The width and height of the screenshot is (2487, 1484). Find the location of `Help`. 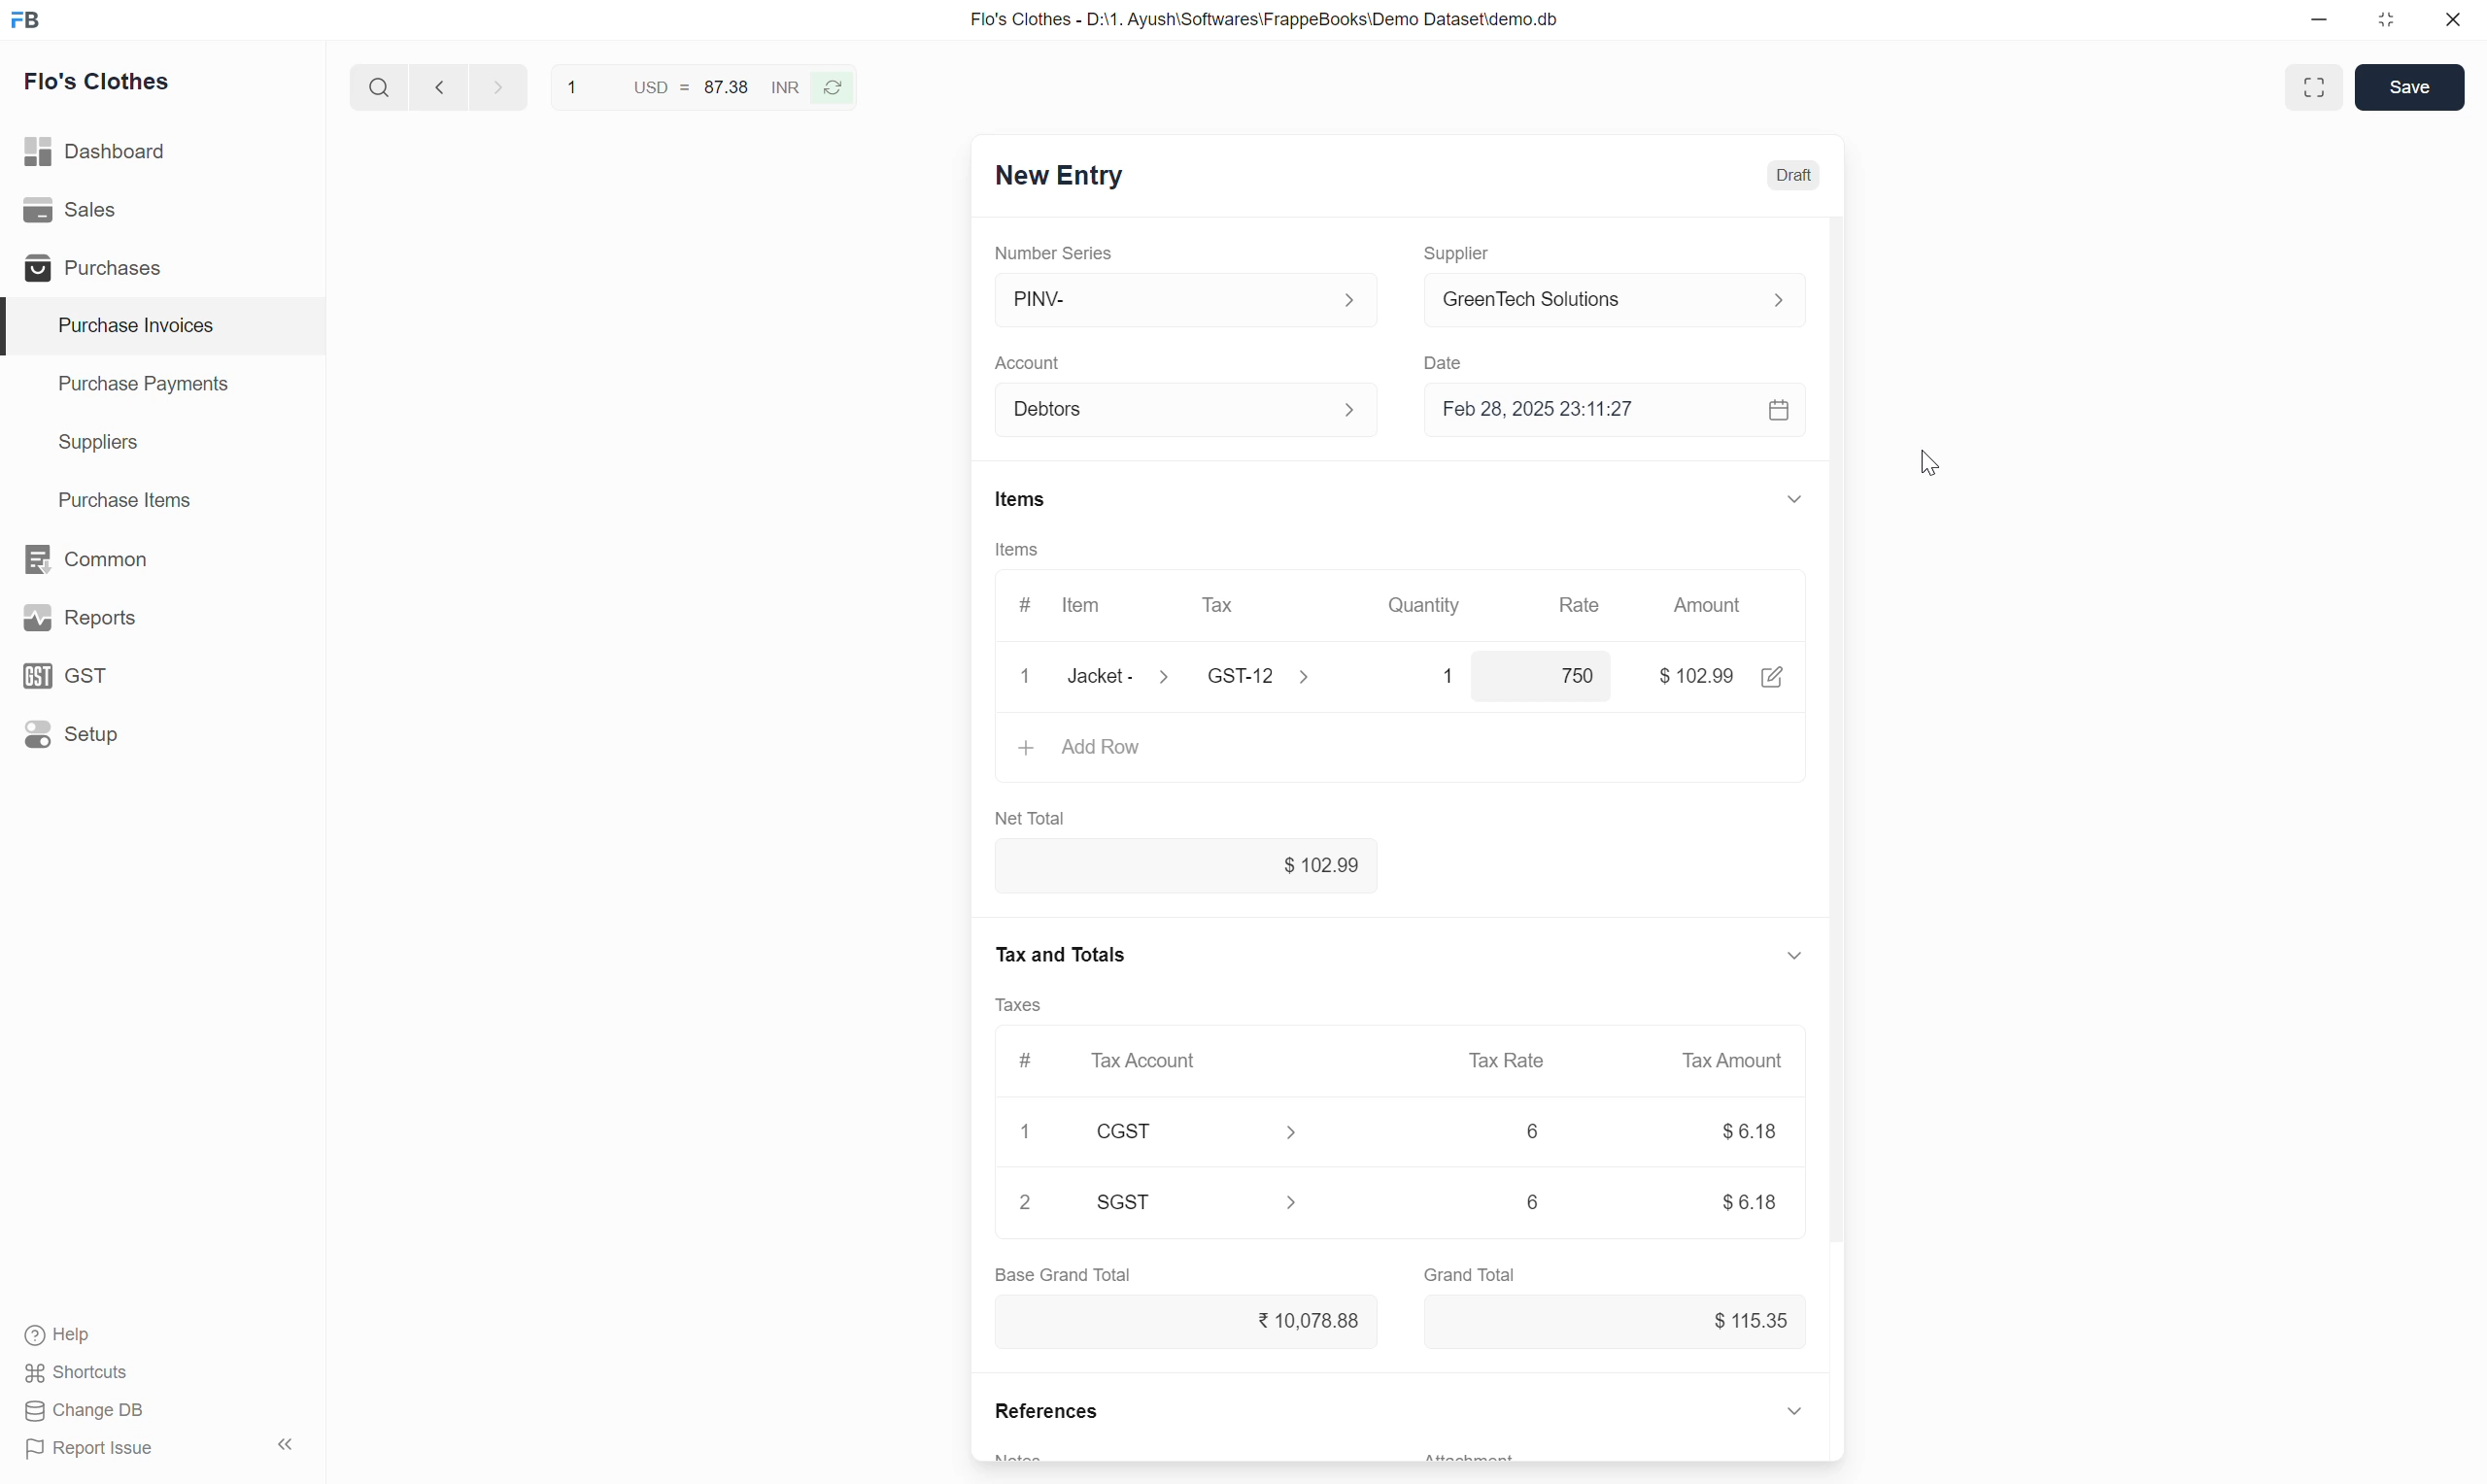

Help is located at coordinates (63, 1335).